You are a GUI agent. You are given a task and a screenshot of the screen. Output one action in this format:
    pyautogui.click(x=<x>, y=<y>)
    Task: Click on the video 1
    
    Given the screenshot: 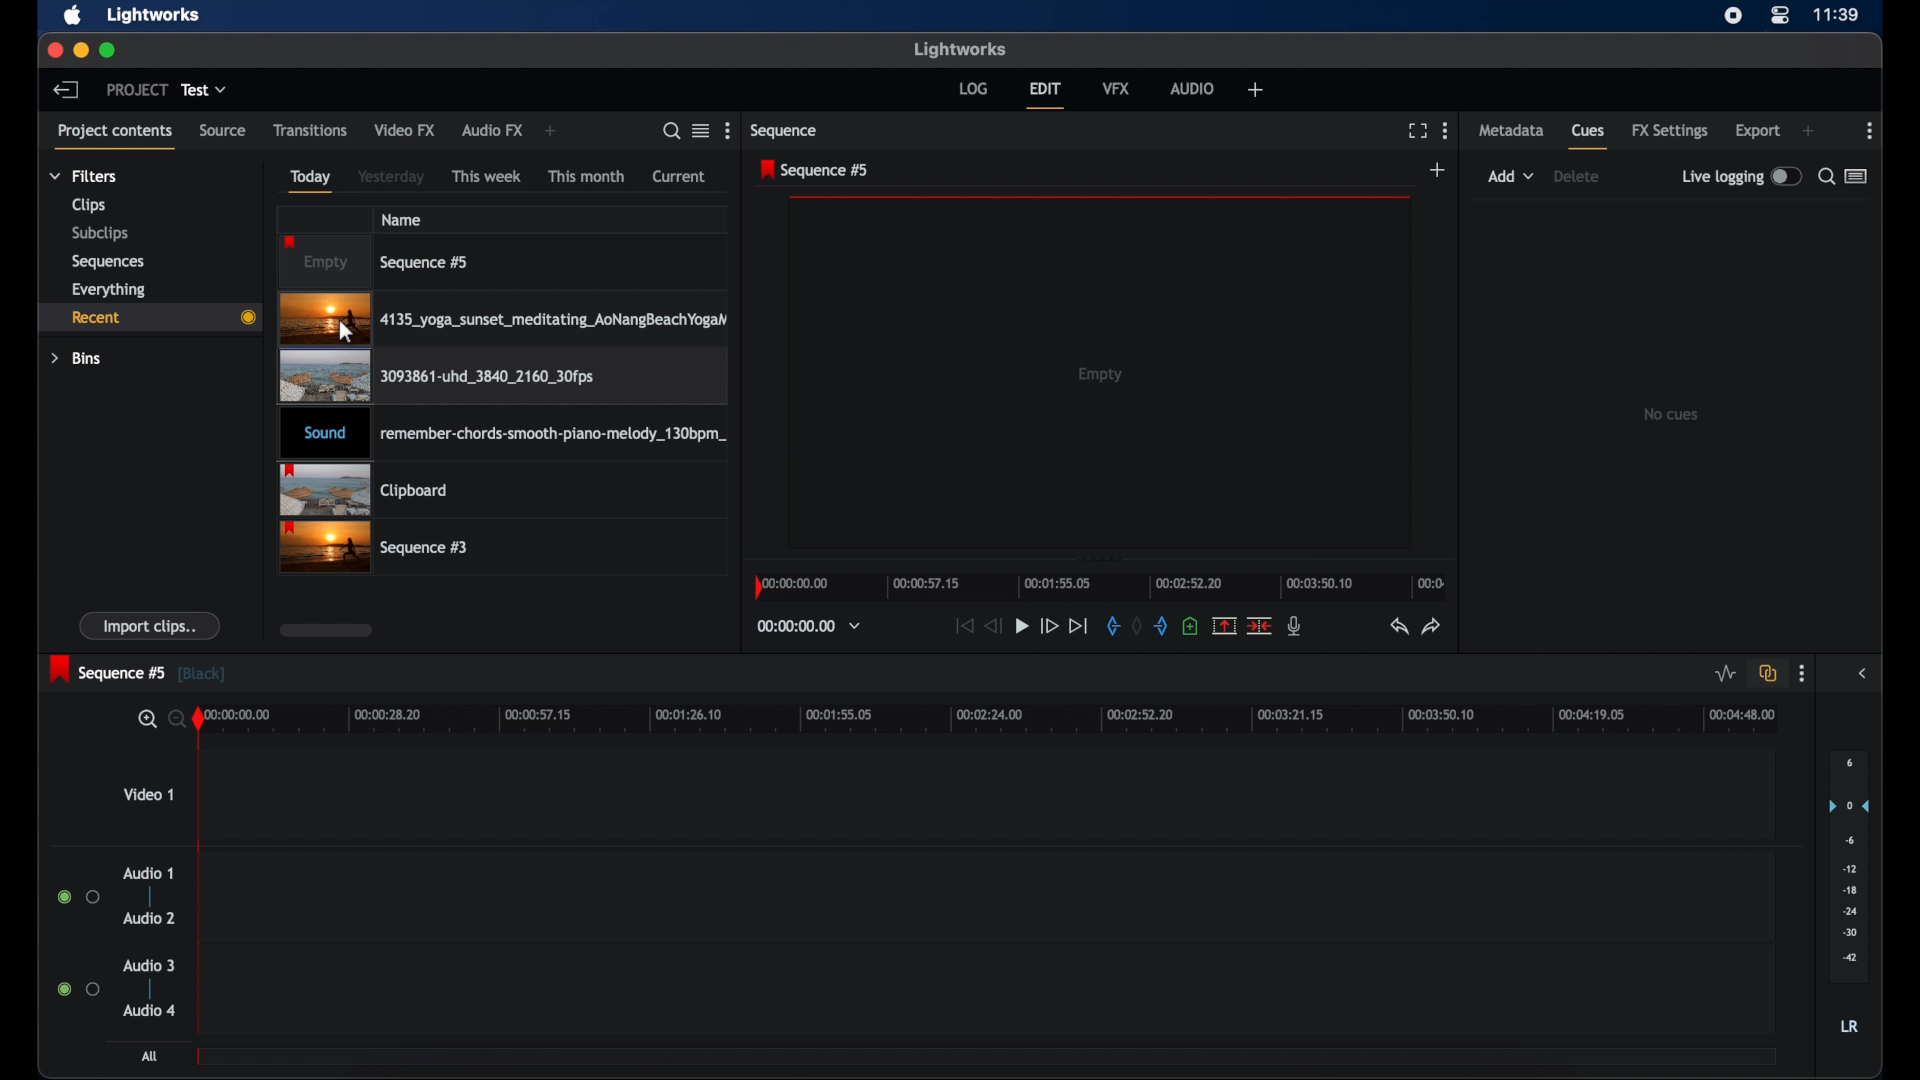 What is the action you would take?
    pyautogui.click(x=151, y=794)
    